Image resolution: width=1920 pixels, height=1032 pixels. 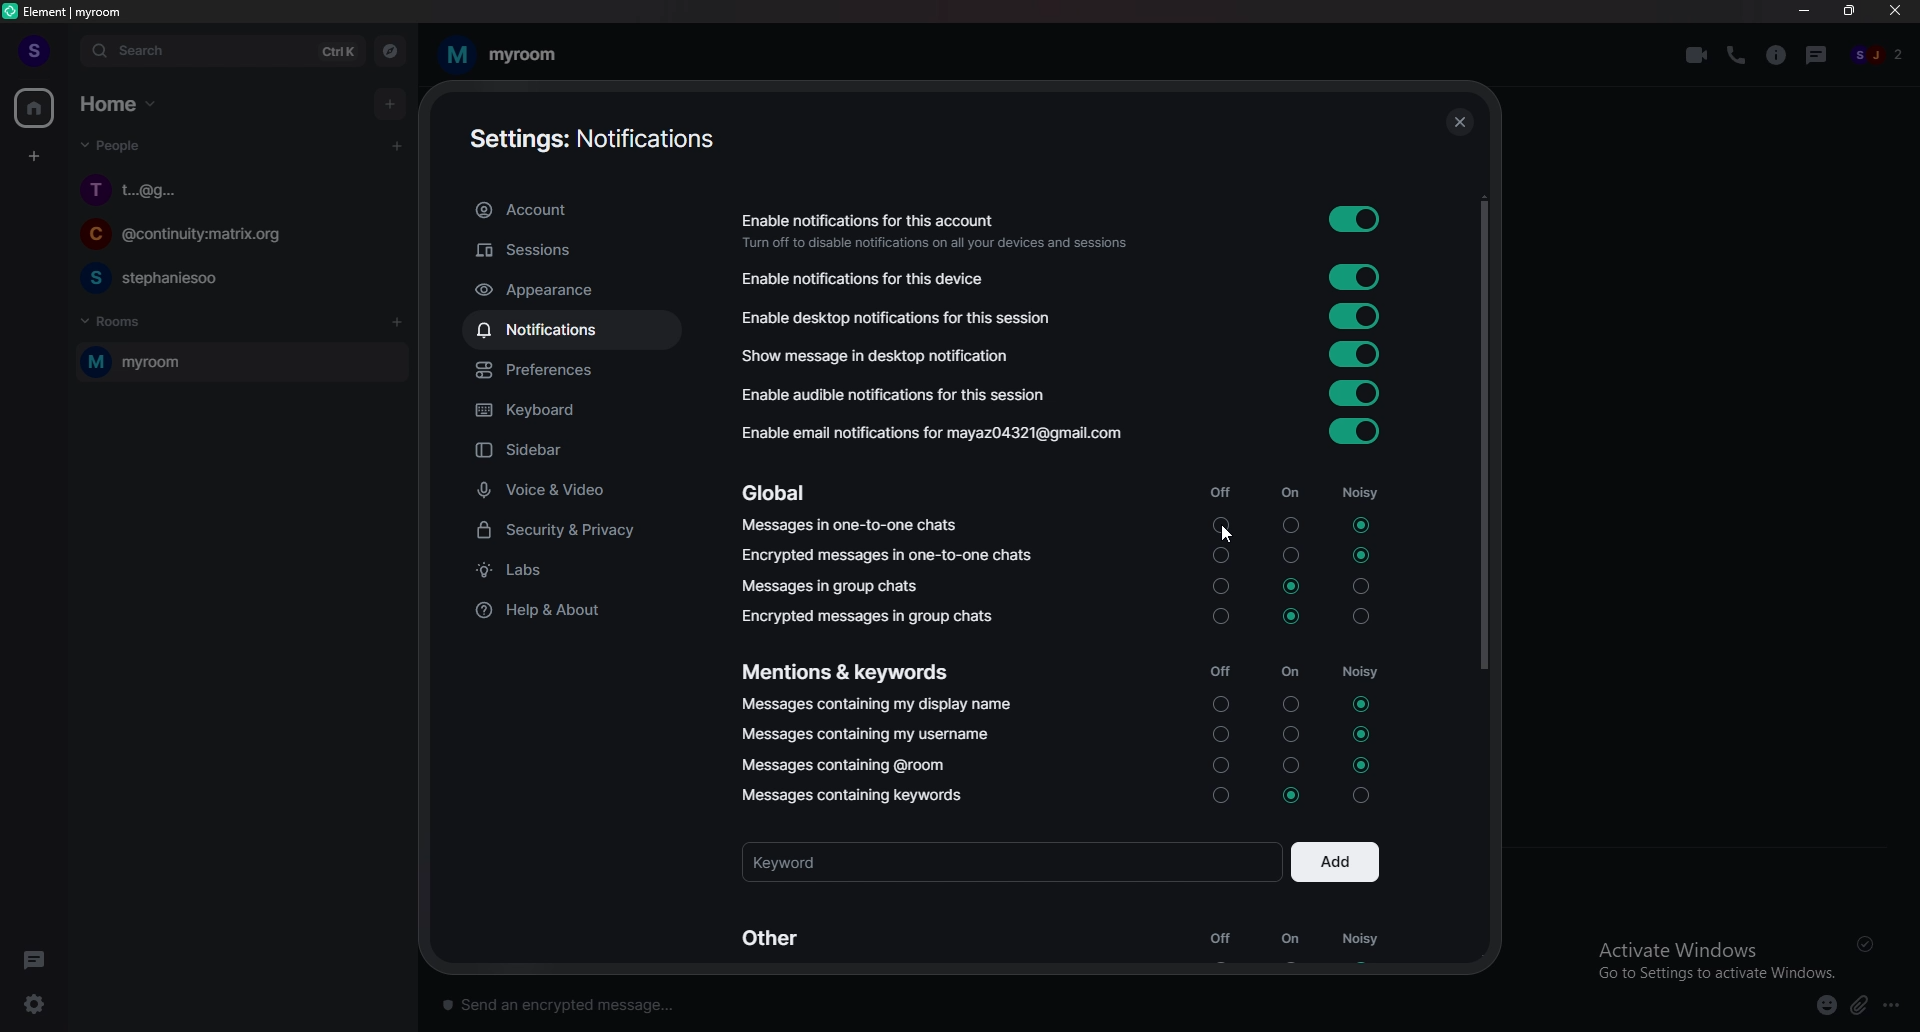 What do you see at coordinates (1454, 117) in the screenshot?
I see `close` at bounding box center [1454, 117].